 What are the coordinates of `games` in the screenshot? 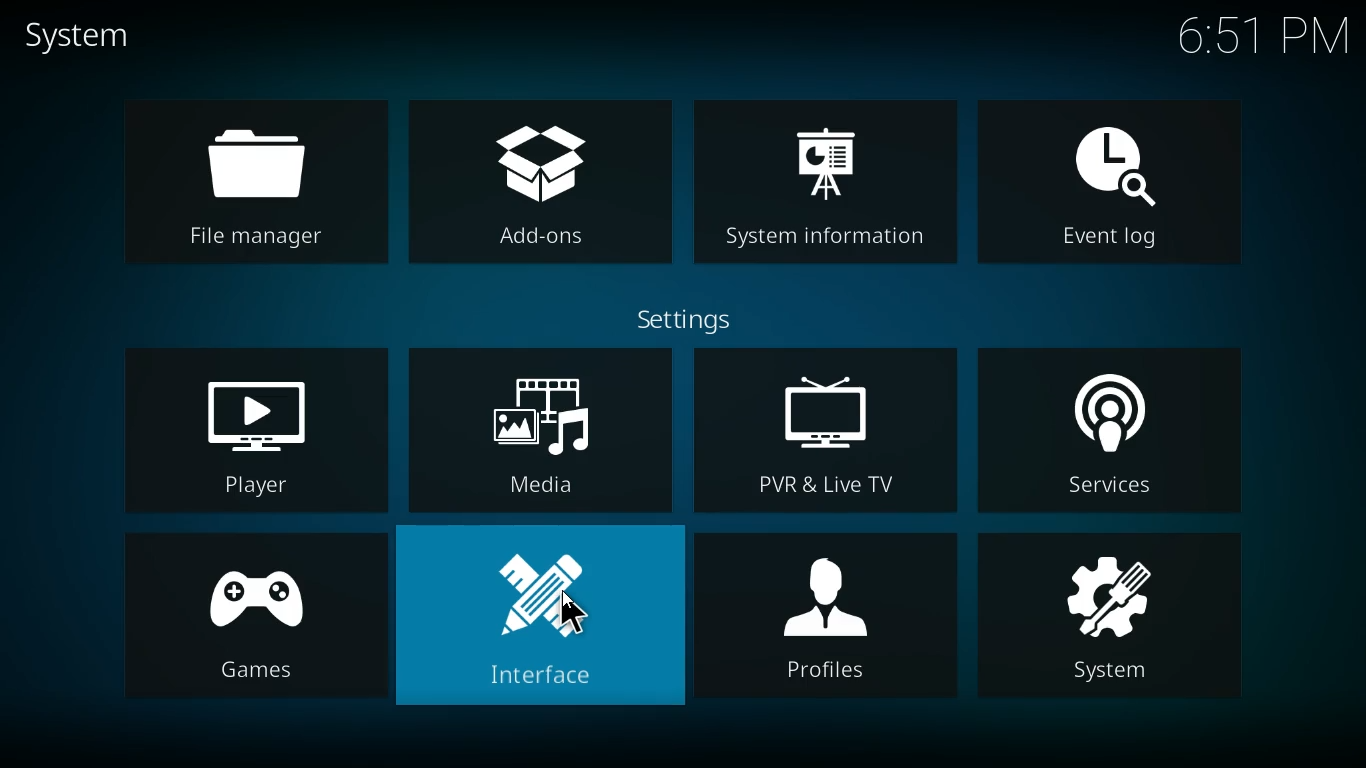 It's located at (241, 620).